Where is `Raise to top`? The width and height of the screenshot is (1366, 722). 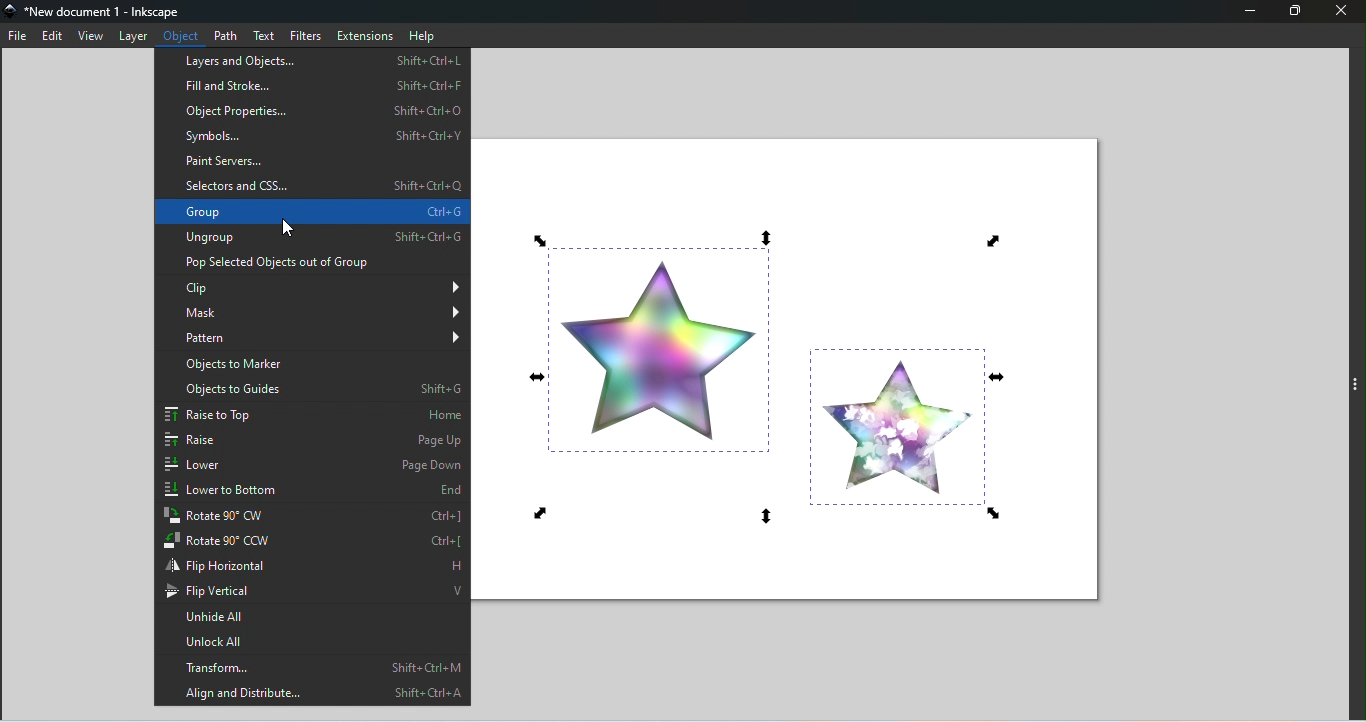 Raise to top is located at coordinates (311, 417).